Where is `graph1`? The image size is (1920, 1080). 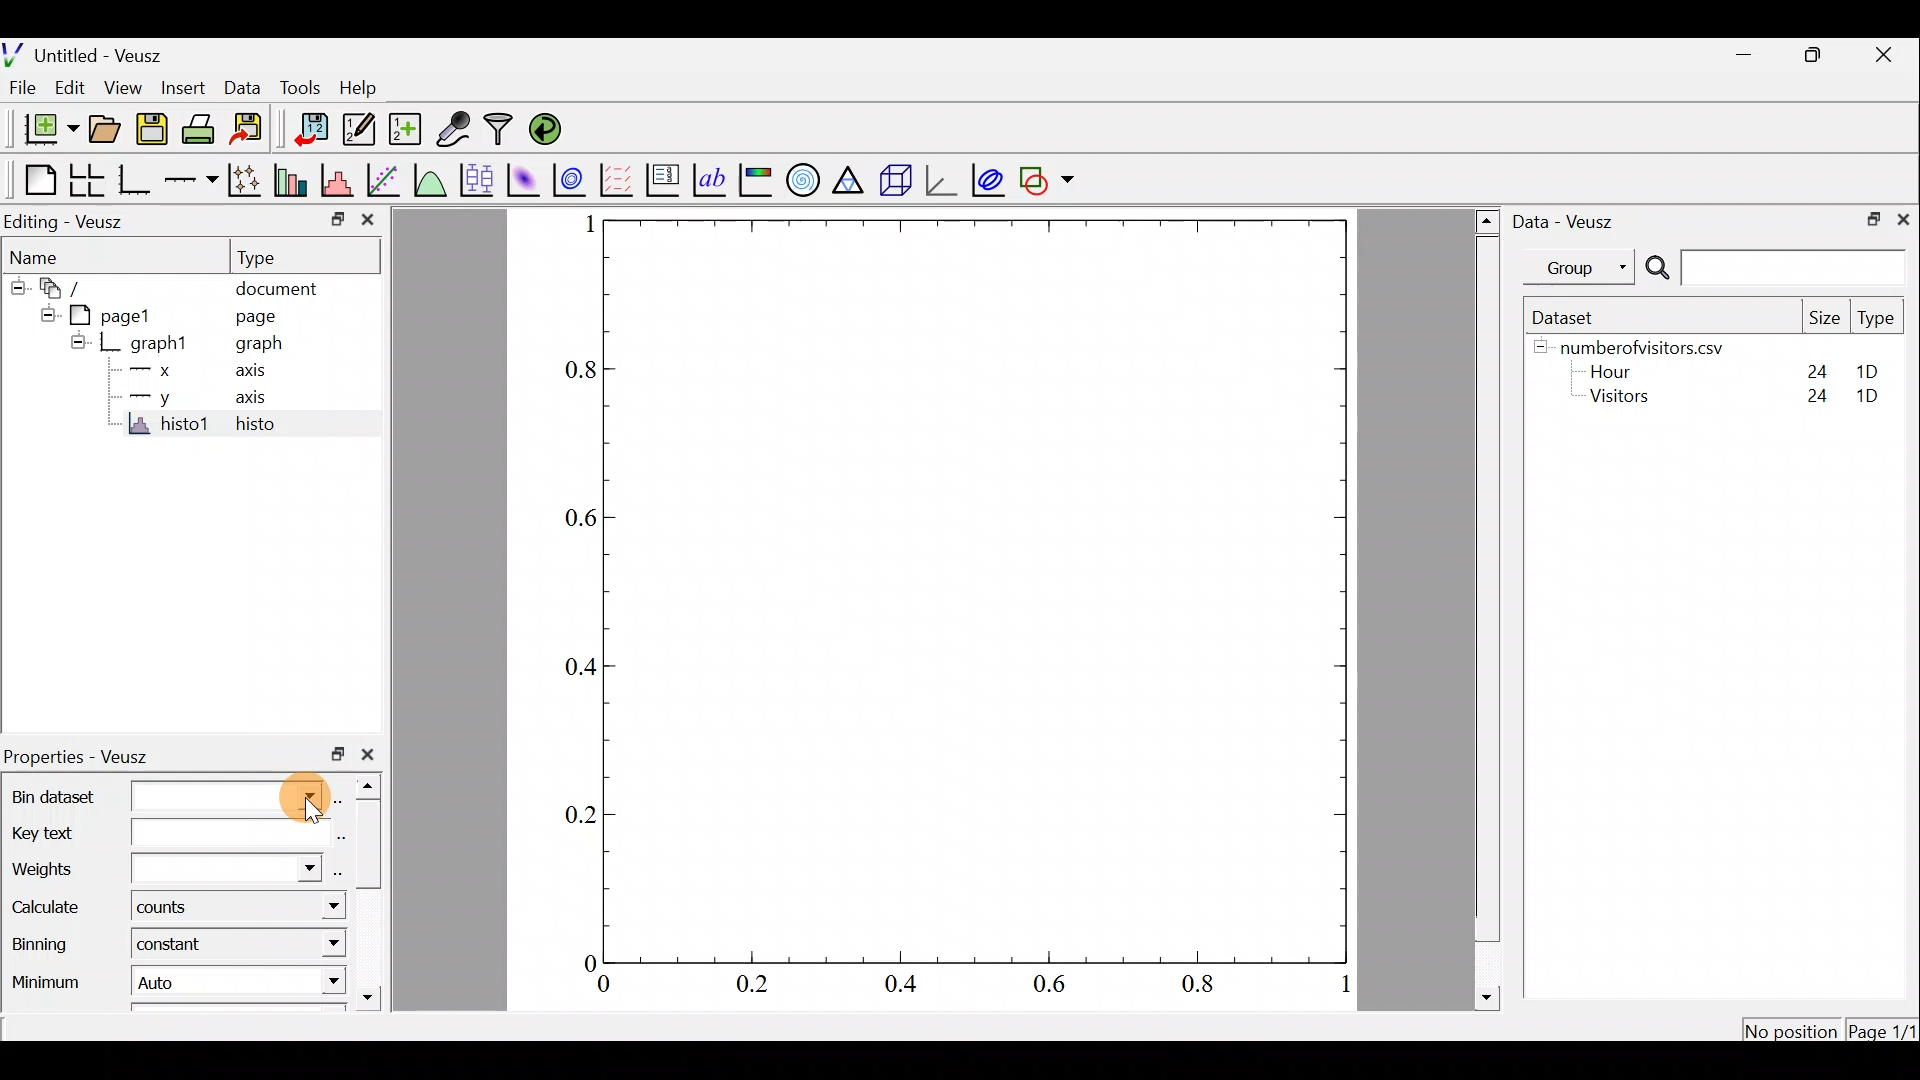 graph1 is located at coordinates (161, 342).